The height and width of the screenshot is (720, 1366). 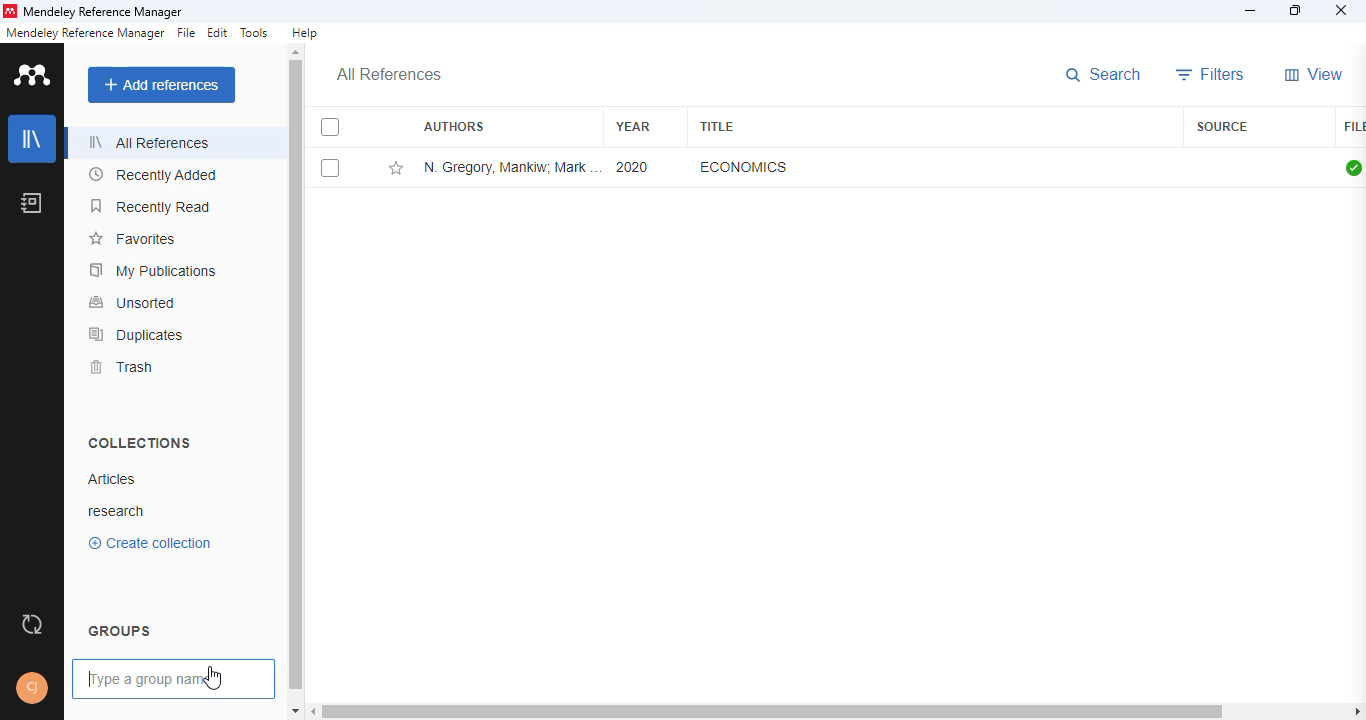 I want to click on horizontal scroll bar, so click(x=837, y=711).